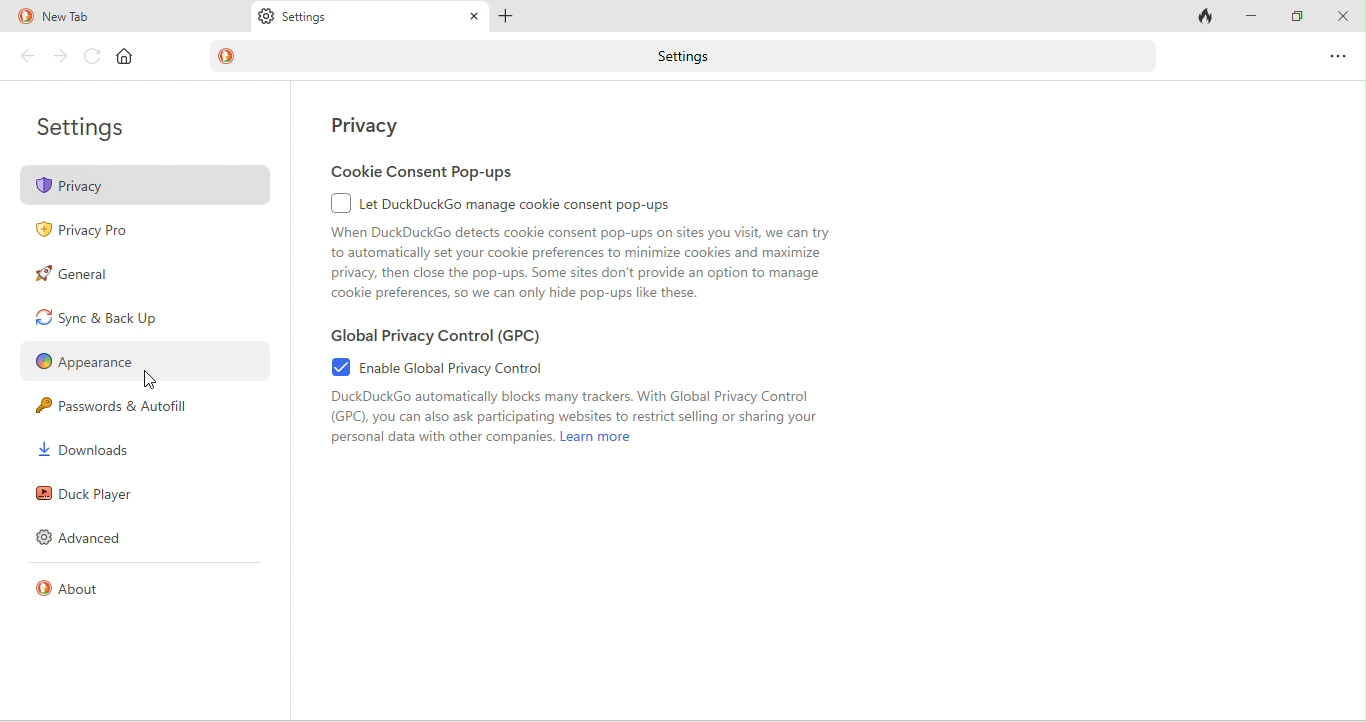 This screenshot has height=722, width=1366. Describe the element at coordinates (1206, 16) in the screenshot. I see `close tab and clear data` at that location.